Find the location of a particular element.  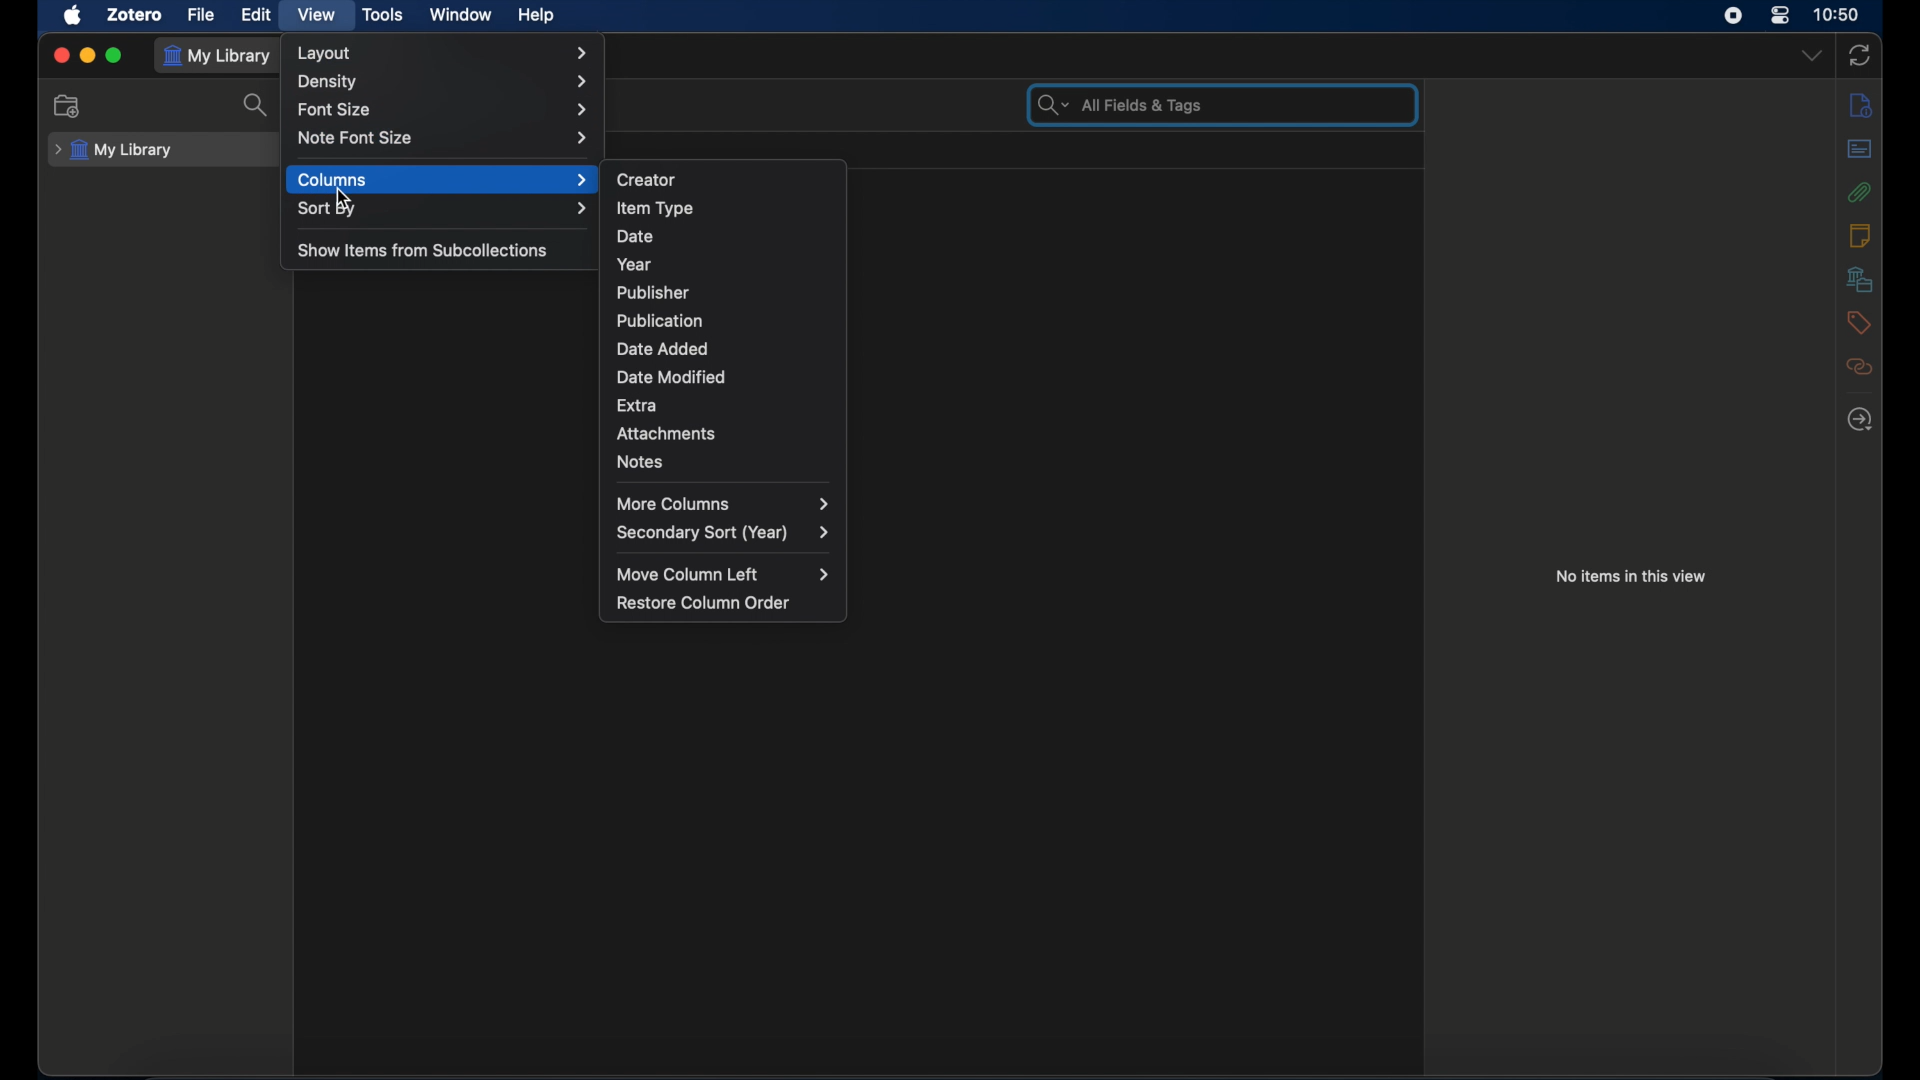

view is located at coordinates (318, 16).